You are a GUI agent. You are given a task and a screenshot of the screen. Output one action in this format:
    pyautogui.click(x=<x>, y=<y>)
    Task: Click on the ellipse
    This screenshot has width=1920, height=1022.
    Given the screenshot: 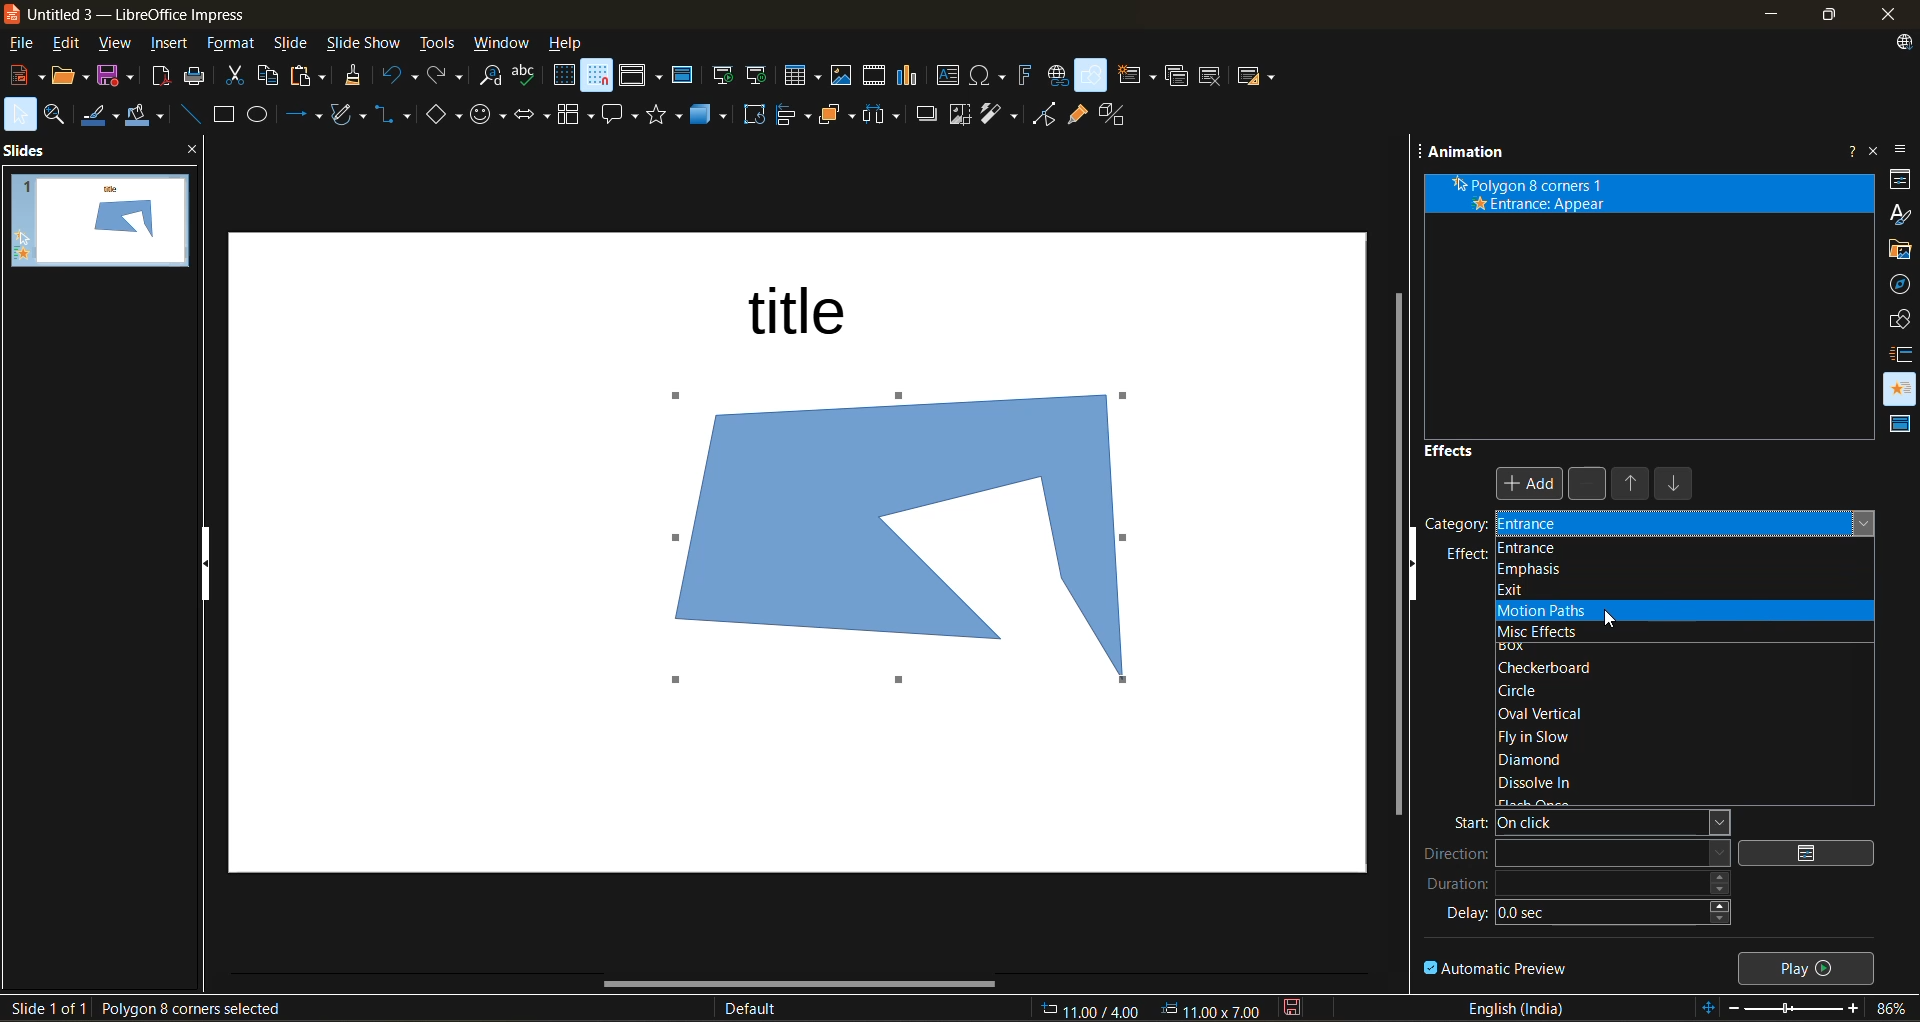 What is the action you would take?
    pyautogui.click(x=262, y=115)
    